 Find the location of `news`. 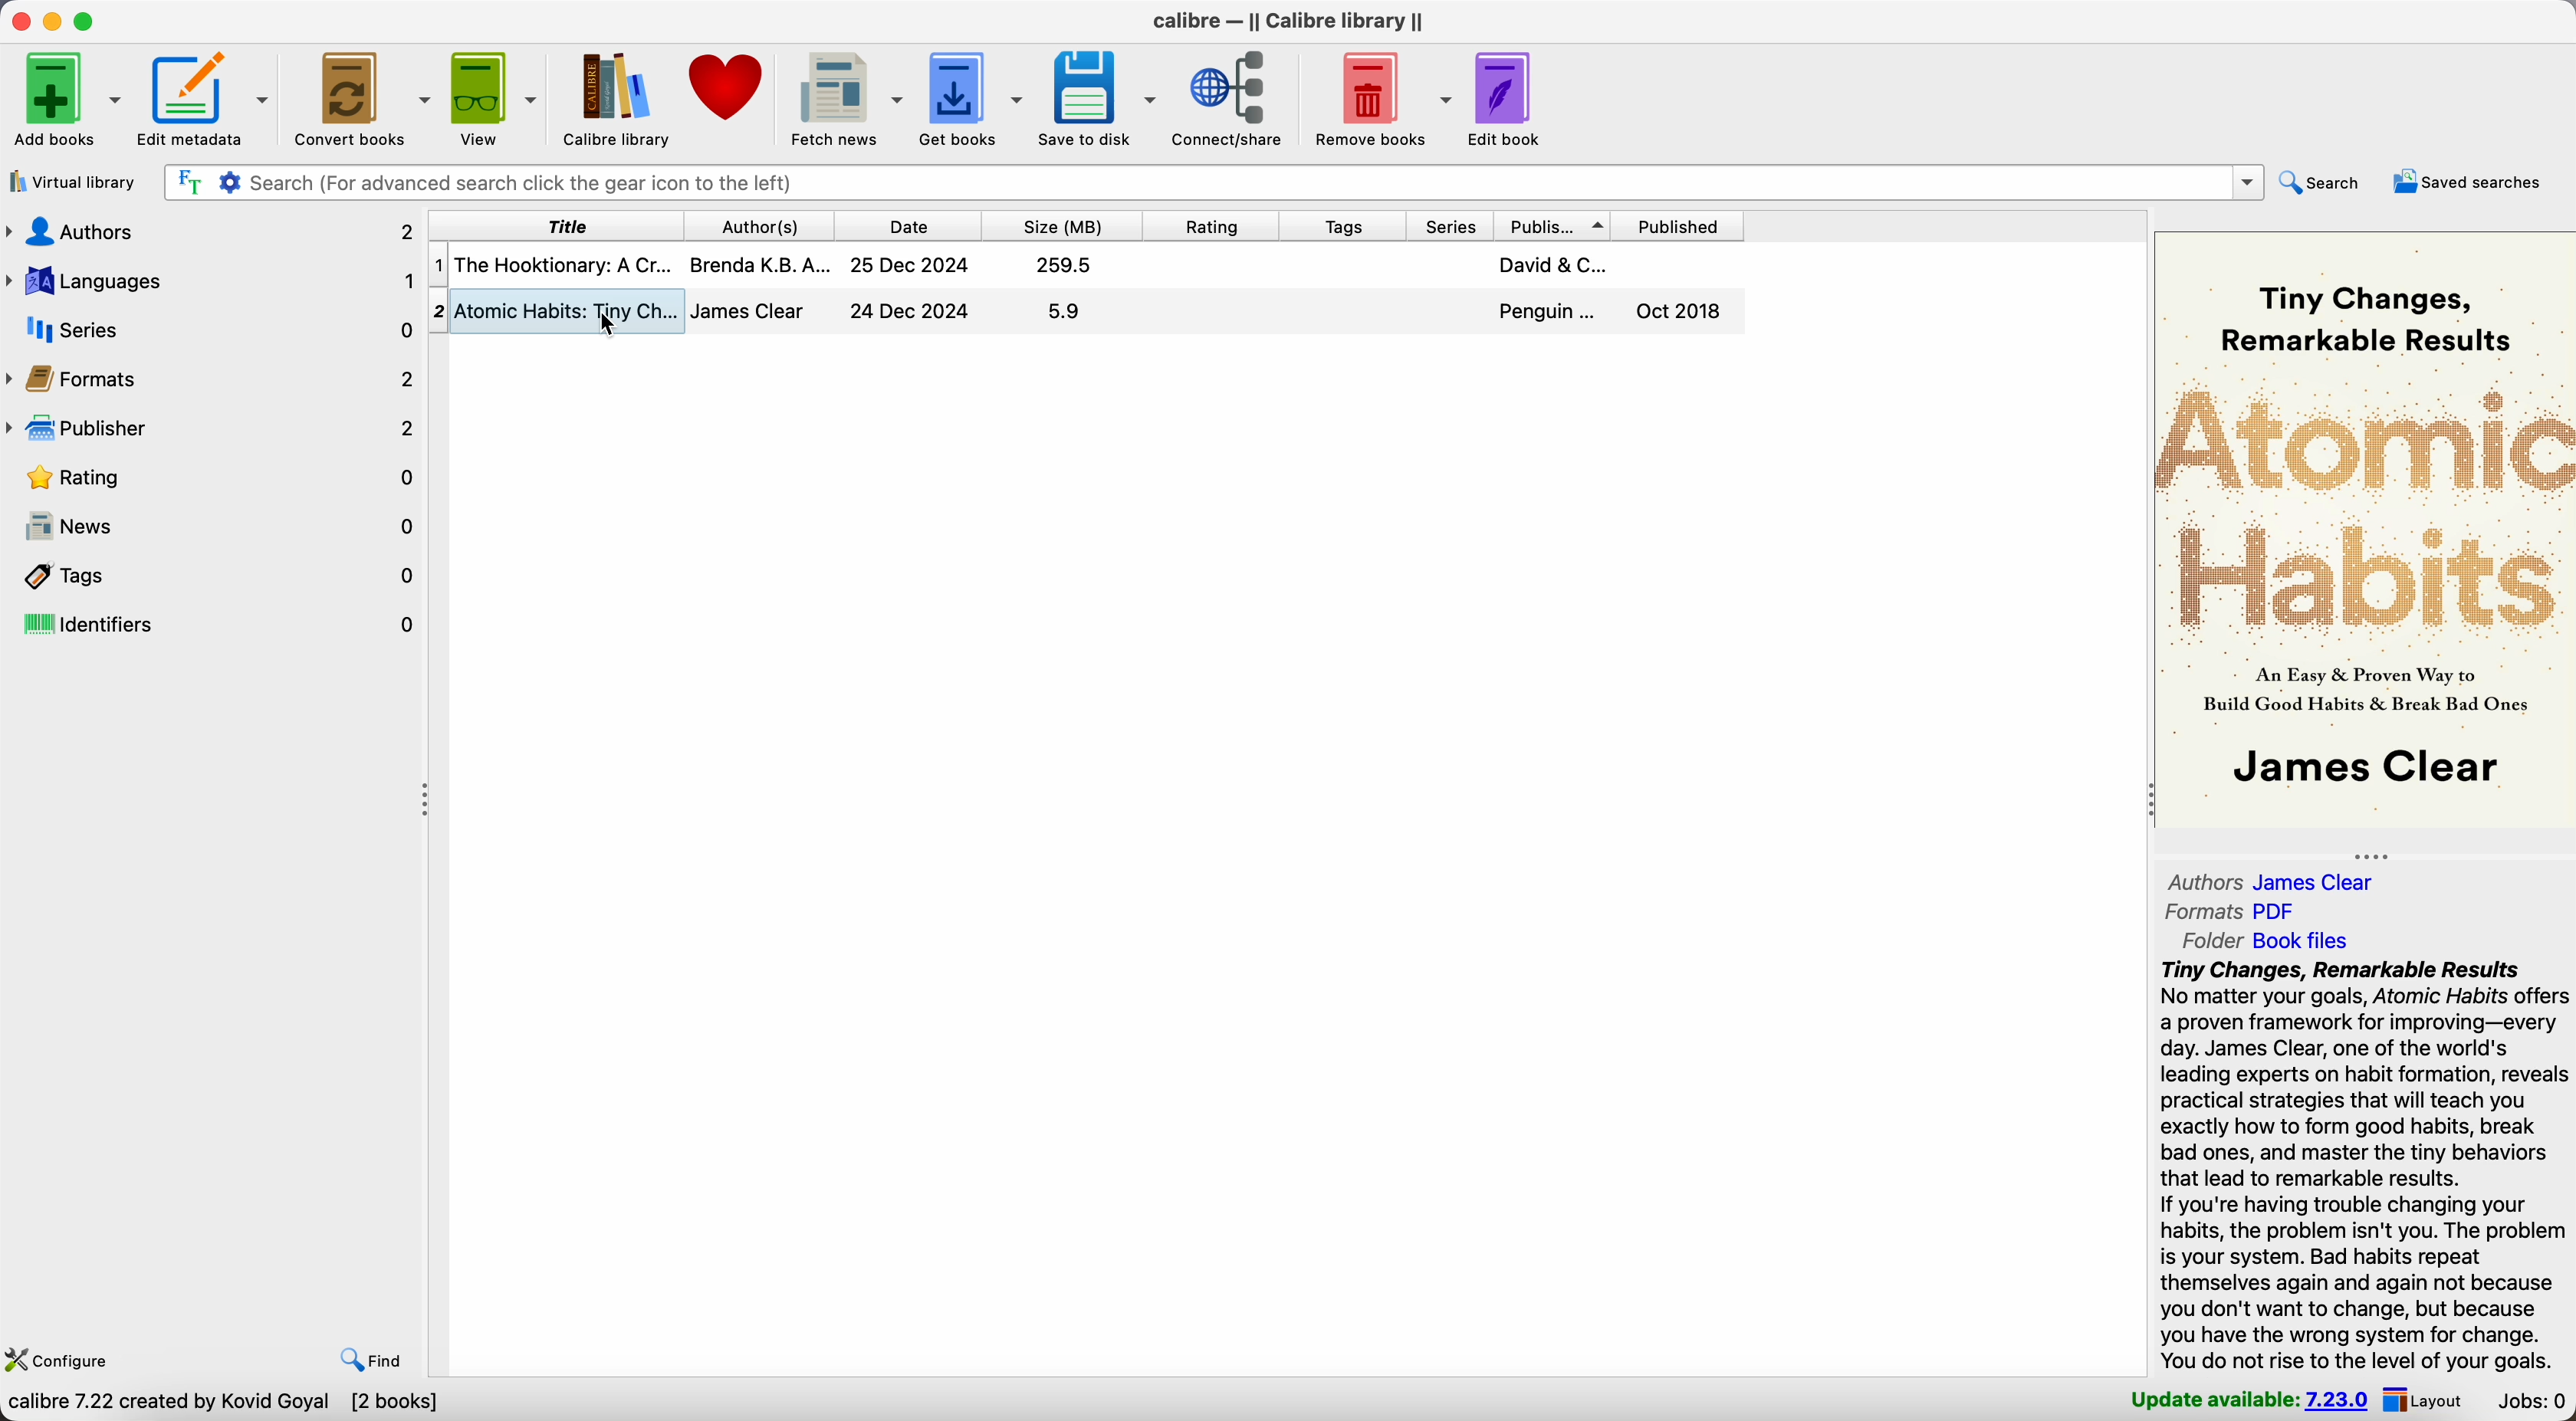

news is located at coordinates (214, 527).